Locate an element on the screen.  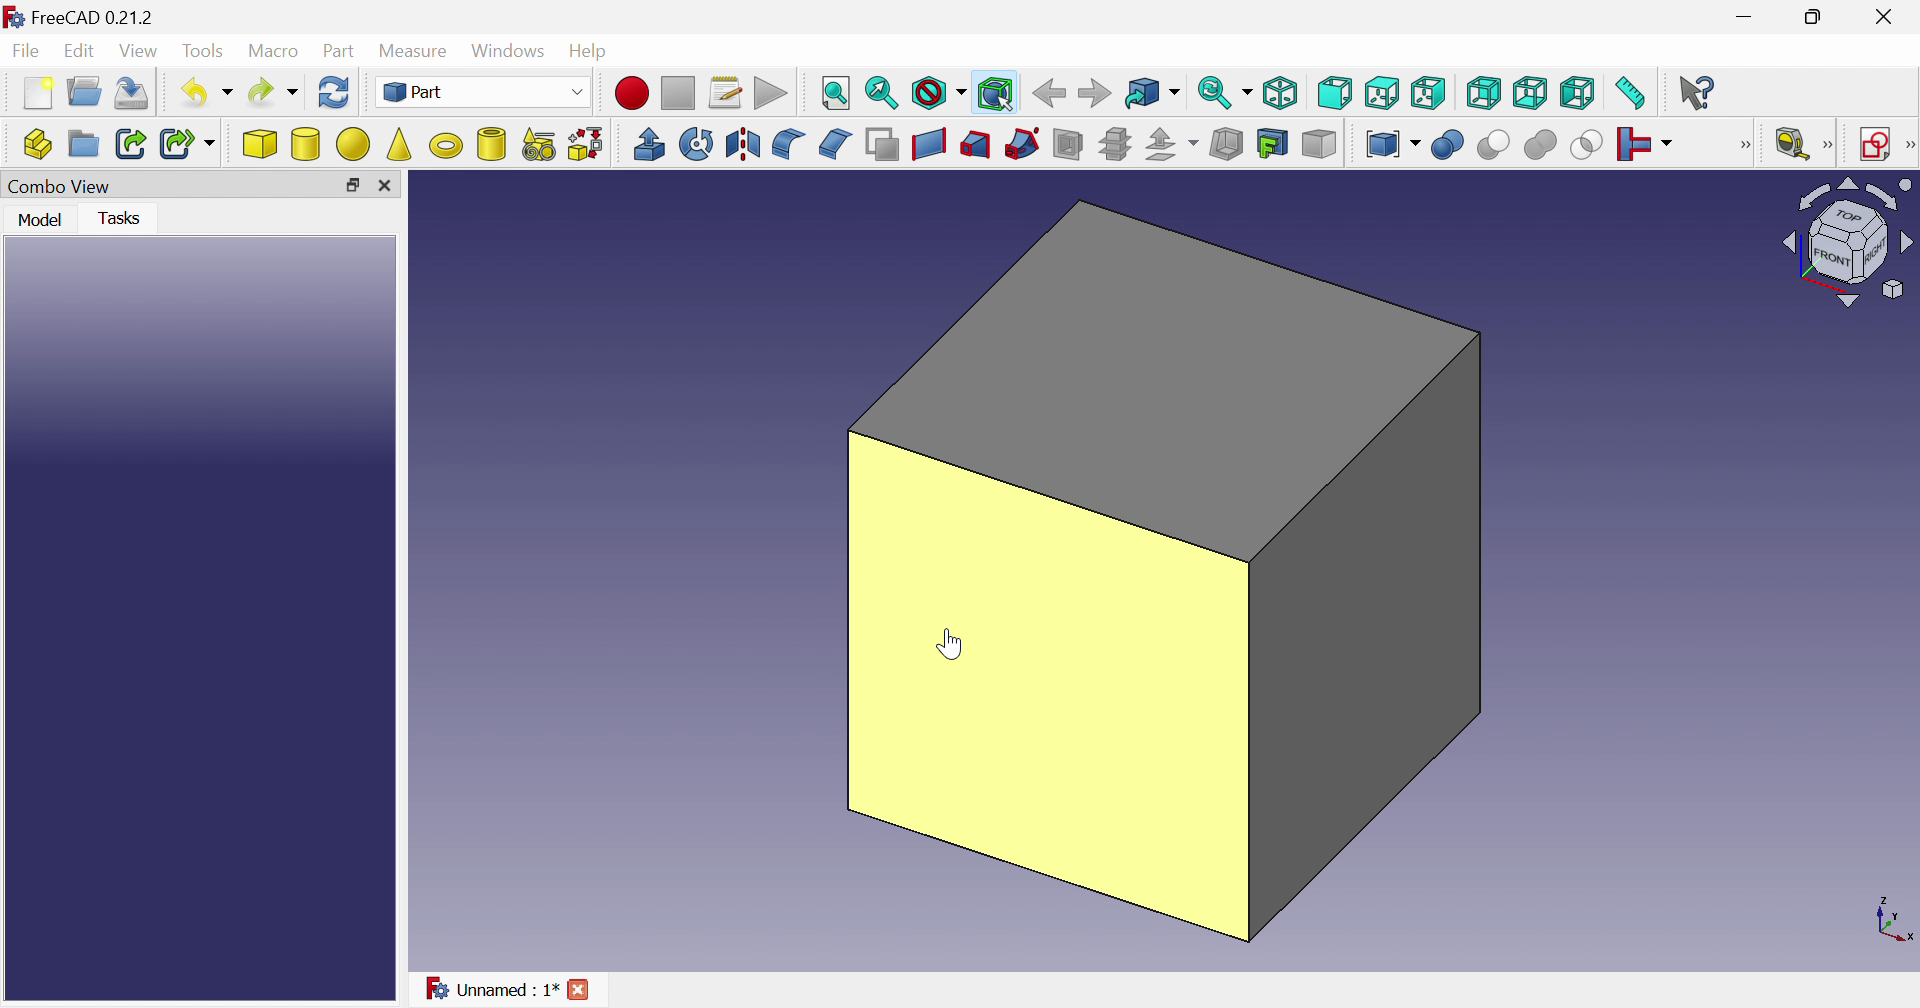
Make sub-link is located at coordinates (189, 145).